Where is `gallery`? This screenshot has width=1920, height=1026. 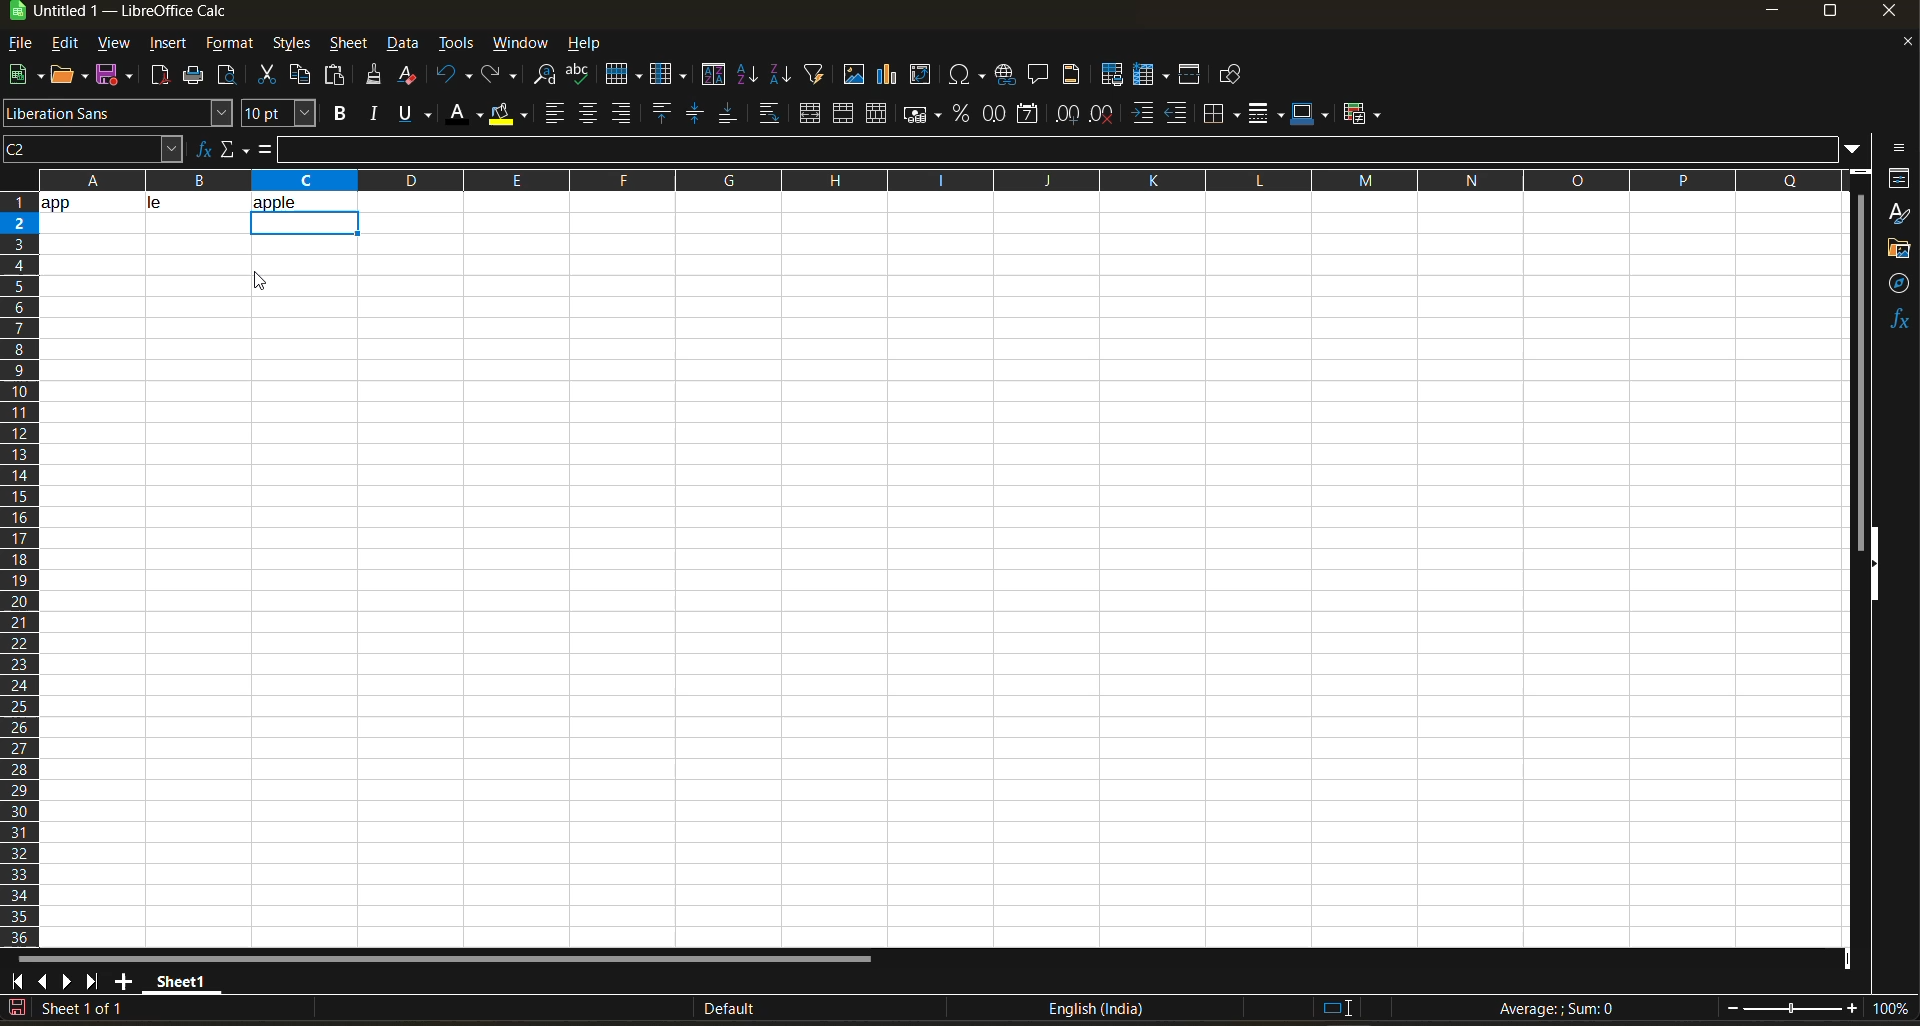 gallery is located at coordinates (1900, 251).